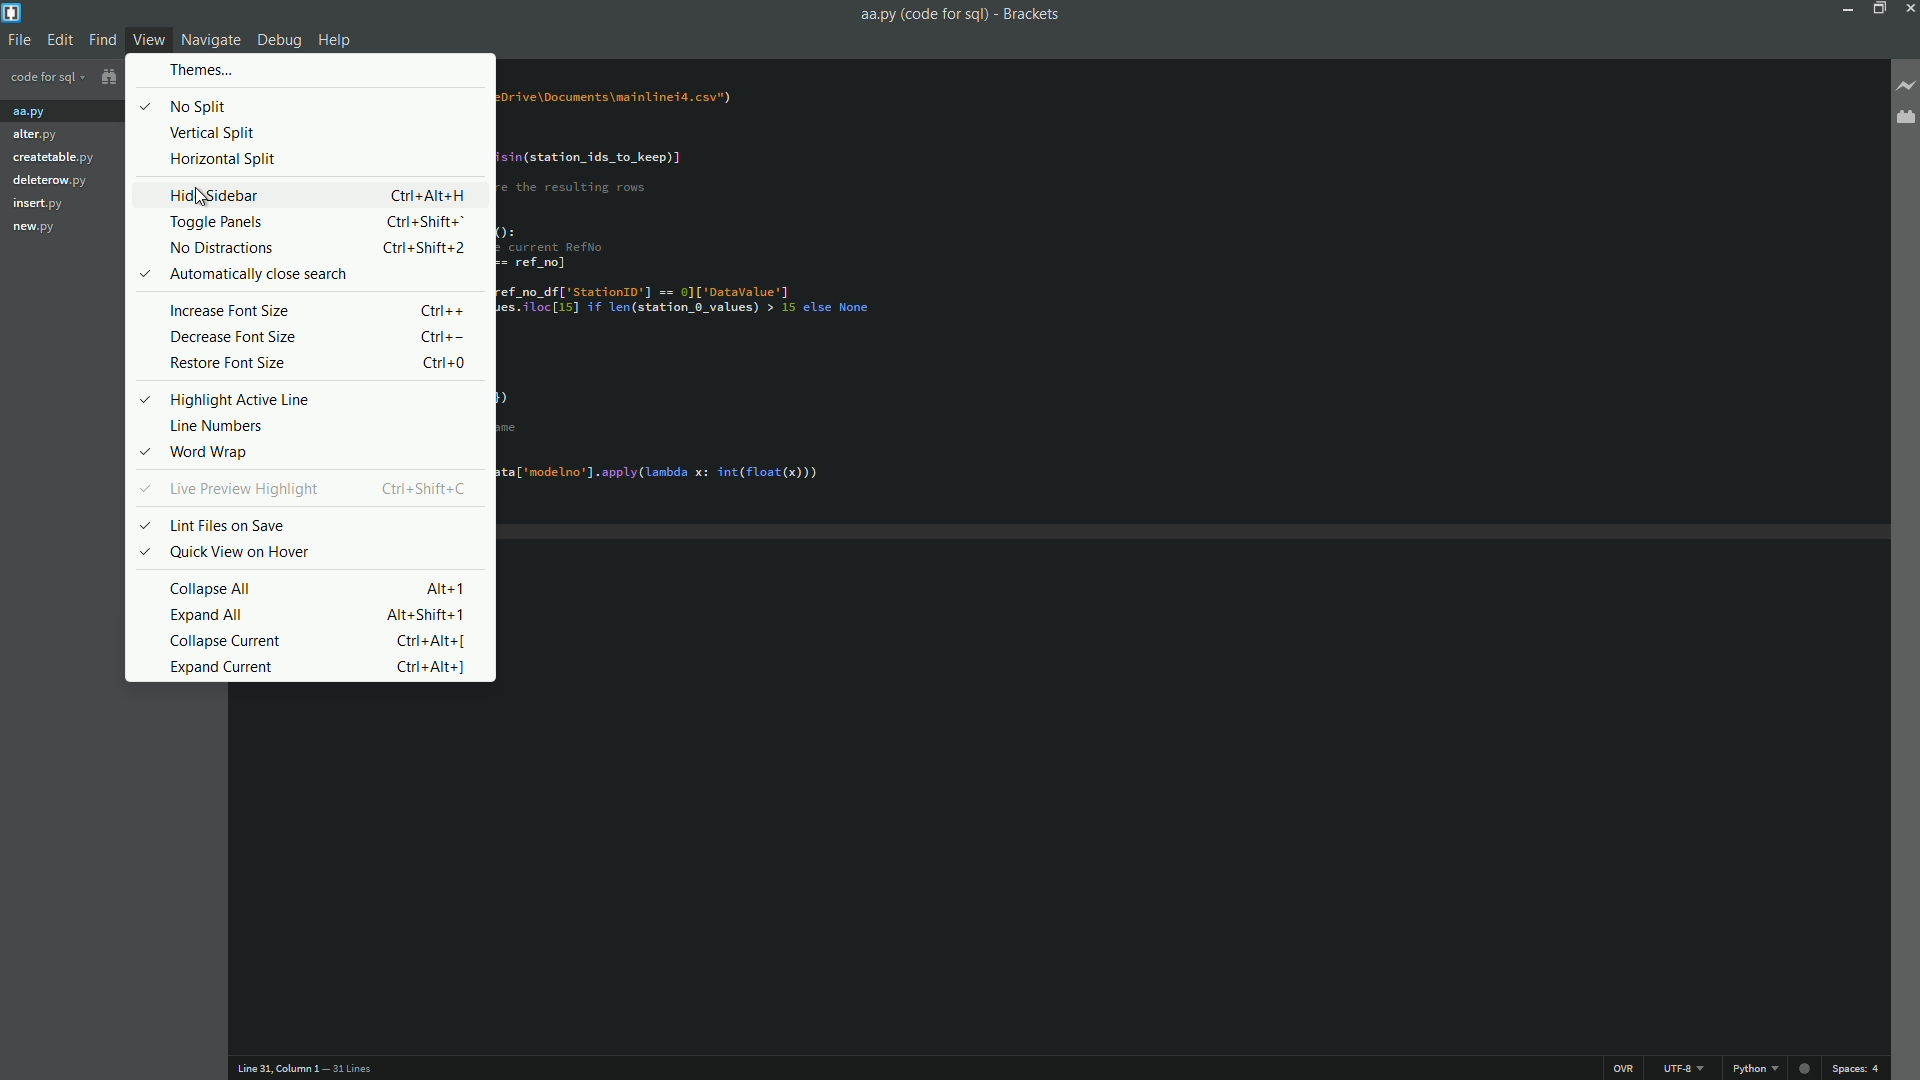 The height and width of the screenshot is (1080, 1920). I want to click on keyboard shortcut, so click(441, 364).